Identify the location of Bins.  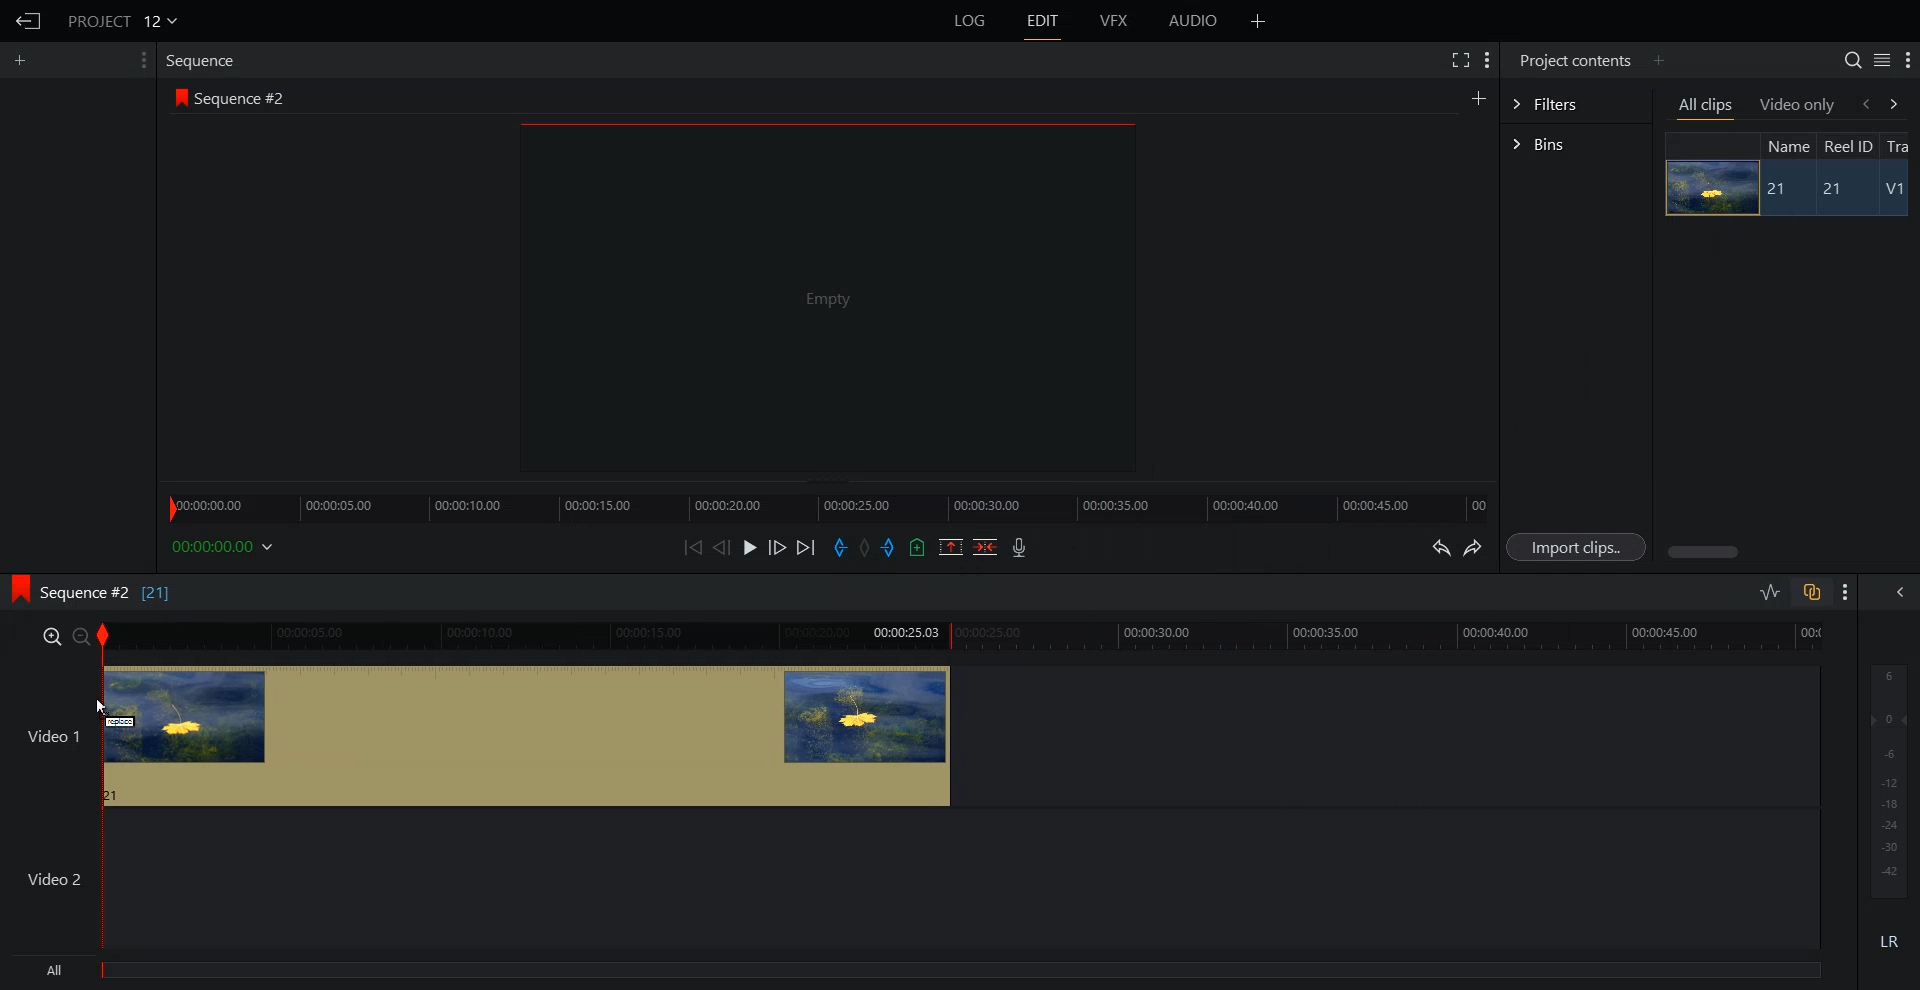
(1576, 146).